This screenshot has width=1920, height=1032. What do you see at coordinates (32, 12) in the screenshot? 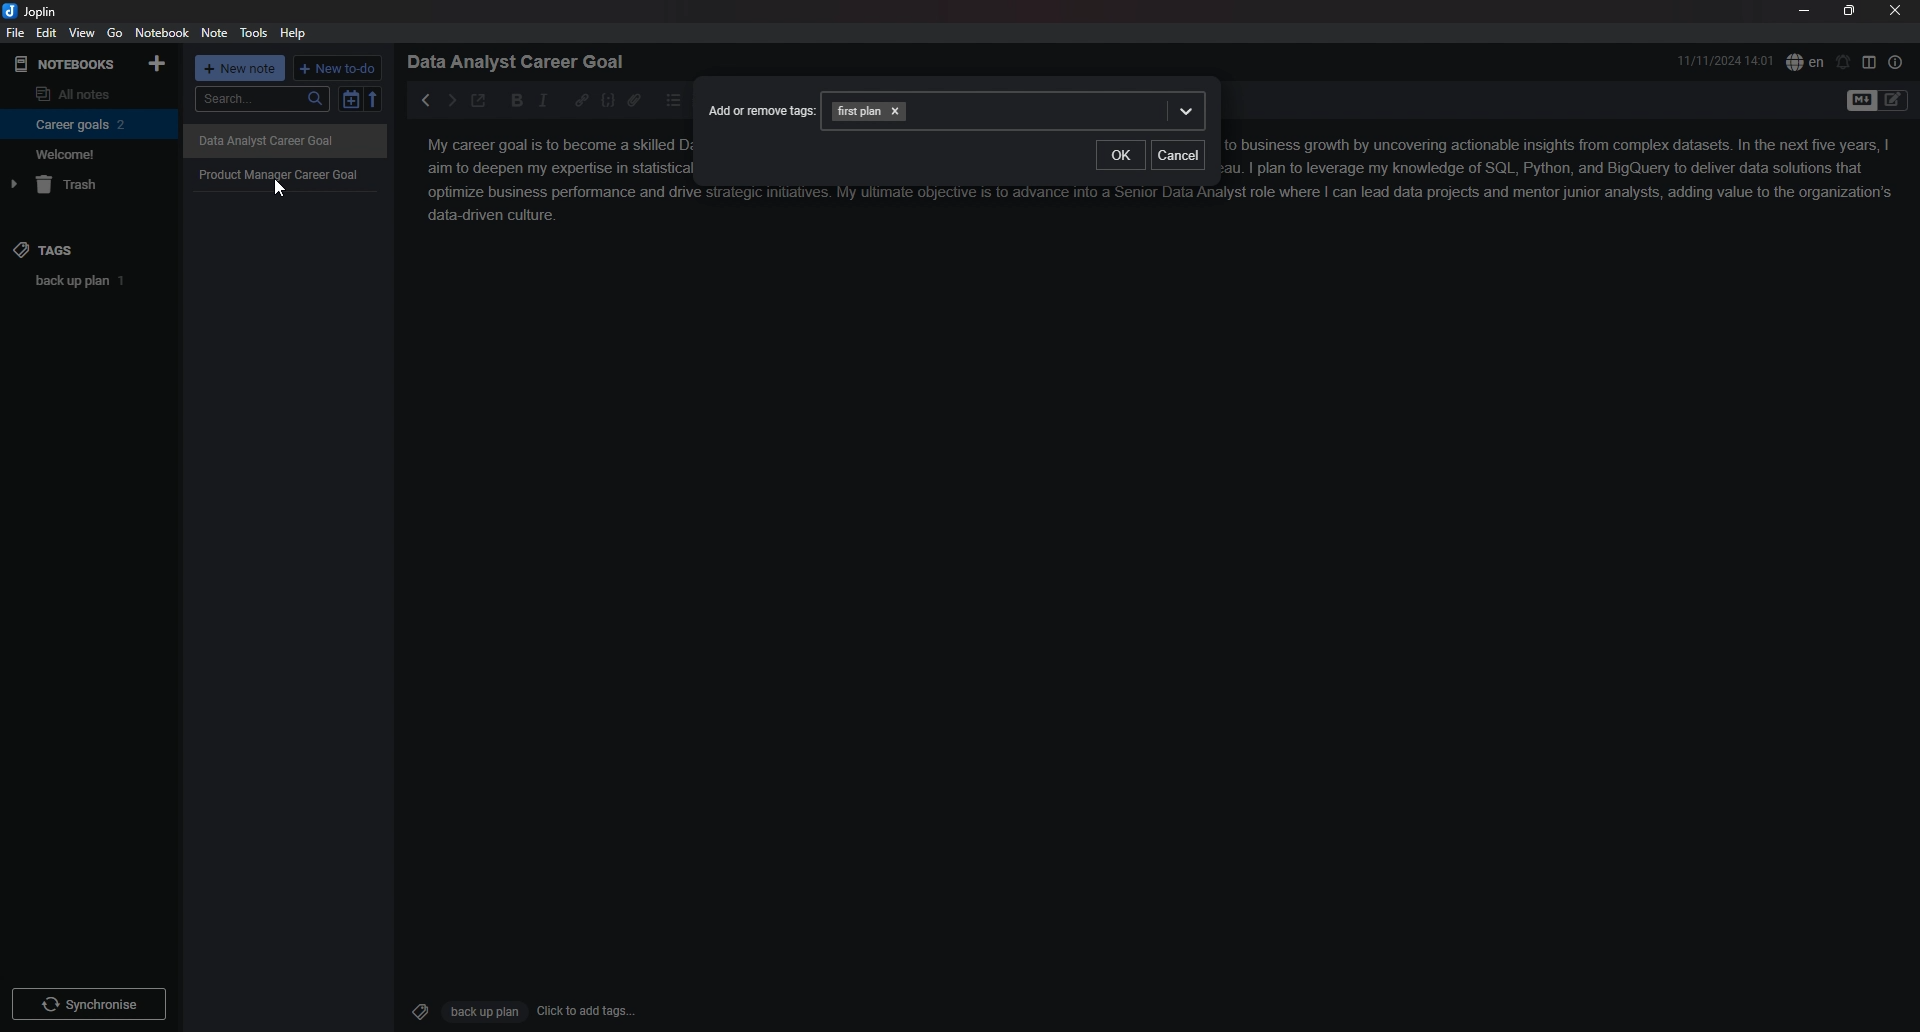
I see `joplin` at bounding box center [32, 12].